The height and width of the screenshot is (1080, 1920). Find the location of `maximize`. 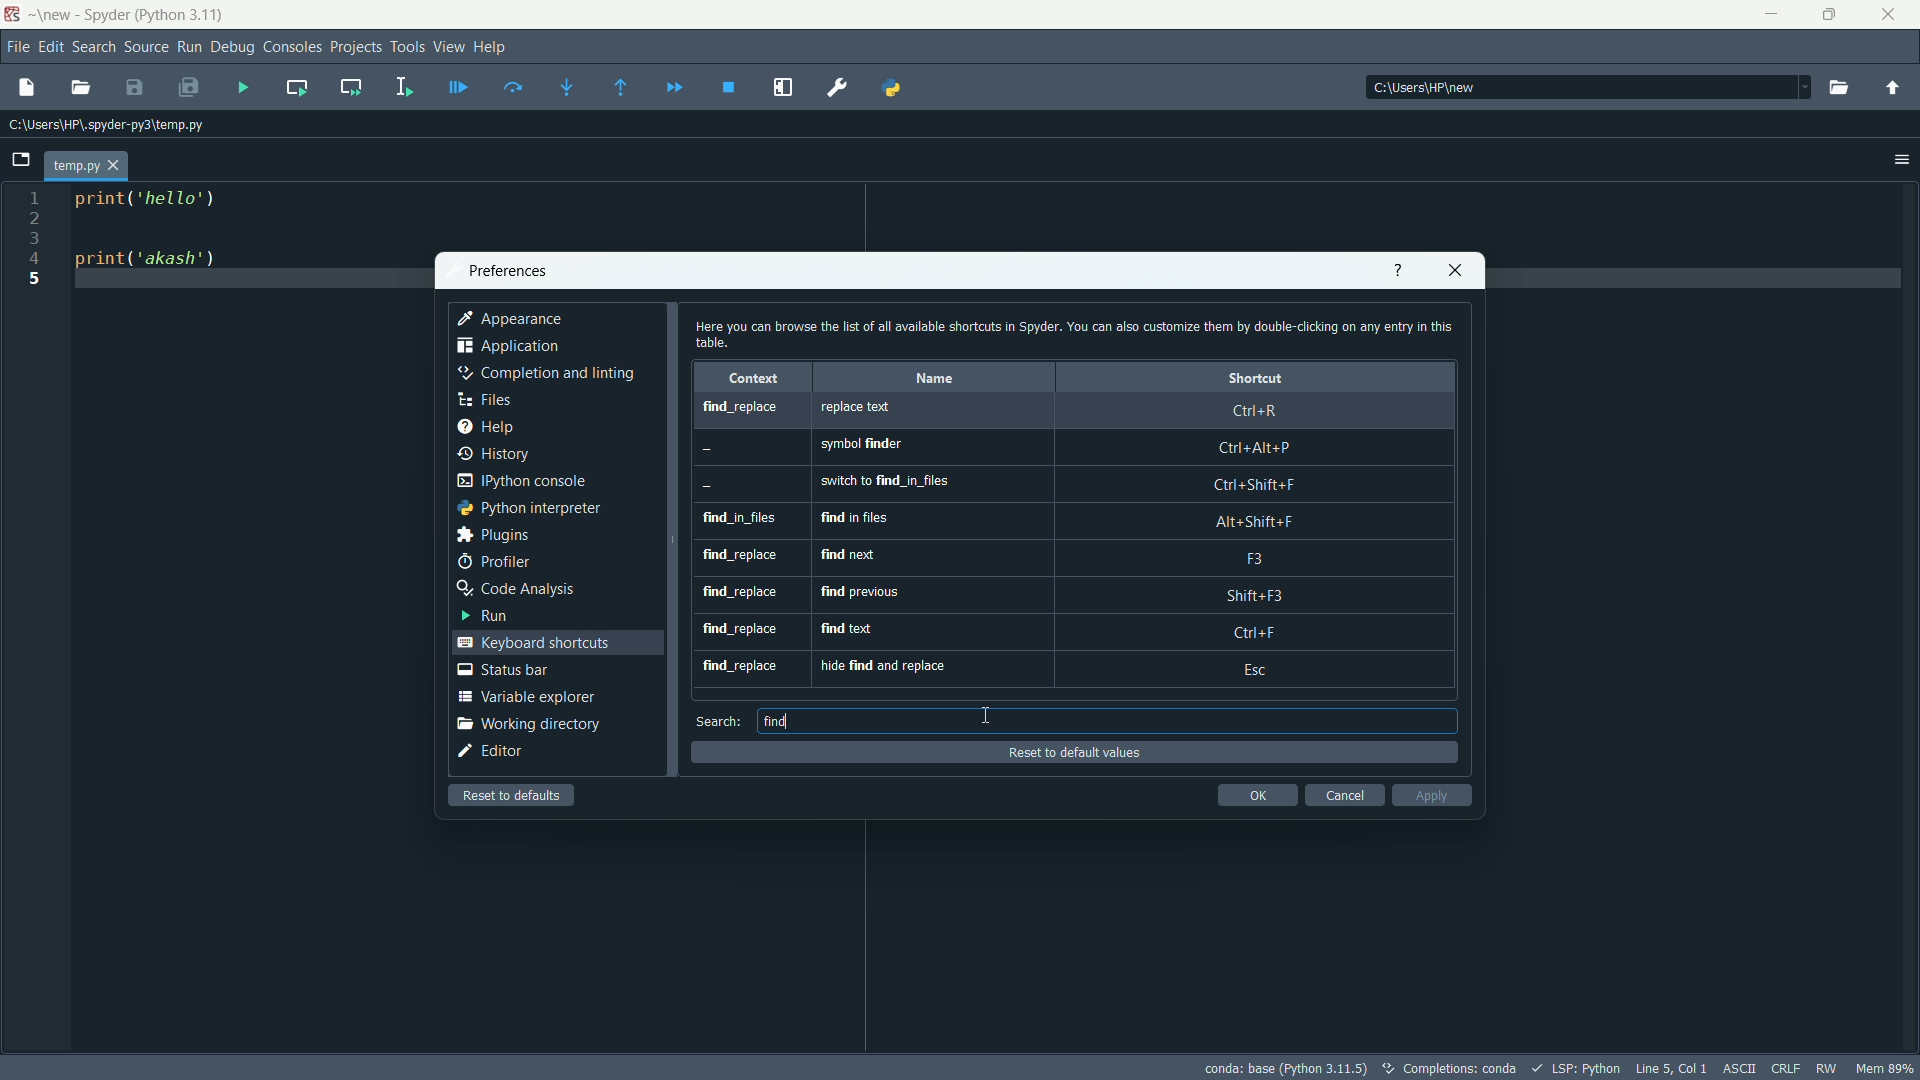

maximize is located at coordinates (1830, 14).